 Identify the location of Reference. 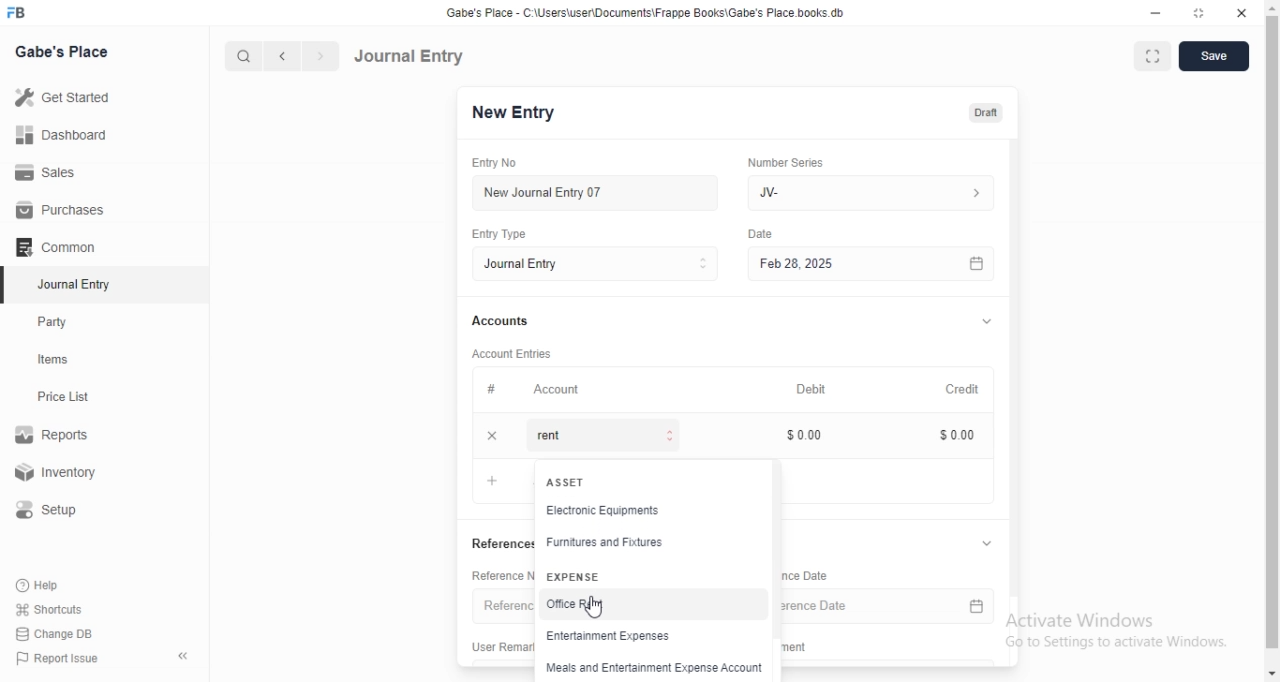
(503, 605).